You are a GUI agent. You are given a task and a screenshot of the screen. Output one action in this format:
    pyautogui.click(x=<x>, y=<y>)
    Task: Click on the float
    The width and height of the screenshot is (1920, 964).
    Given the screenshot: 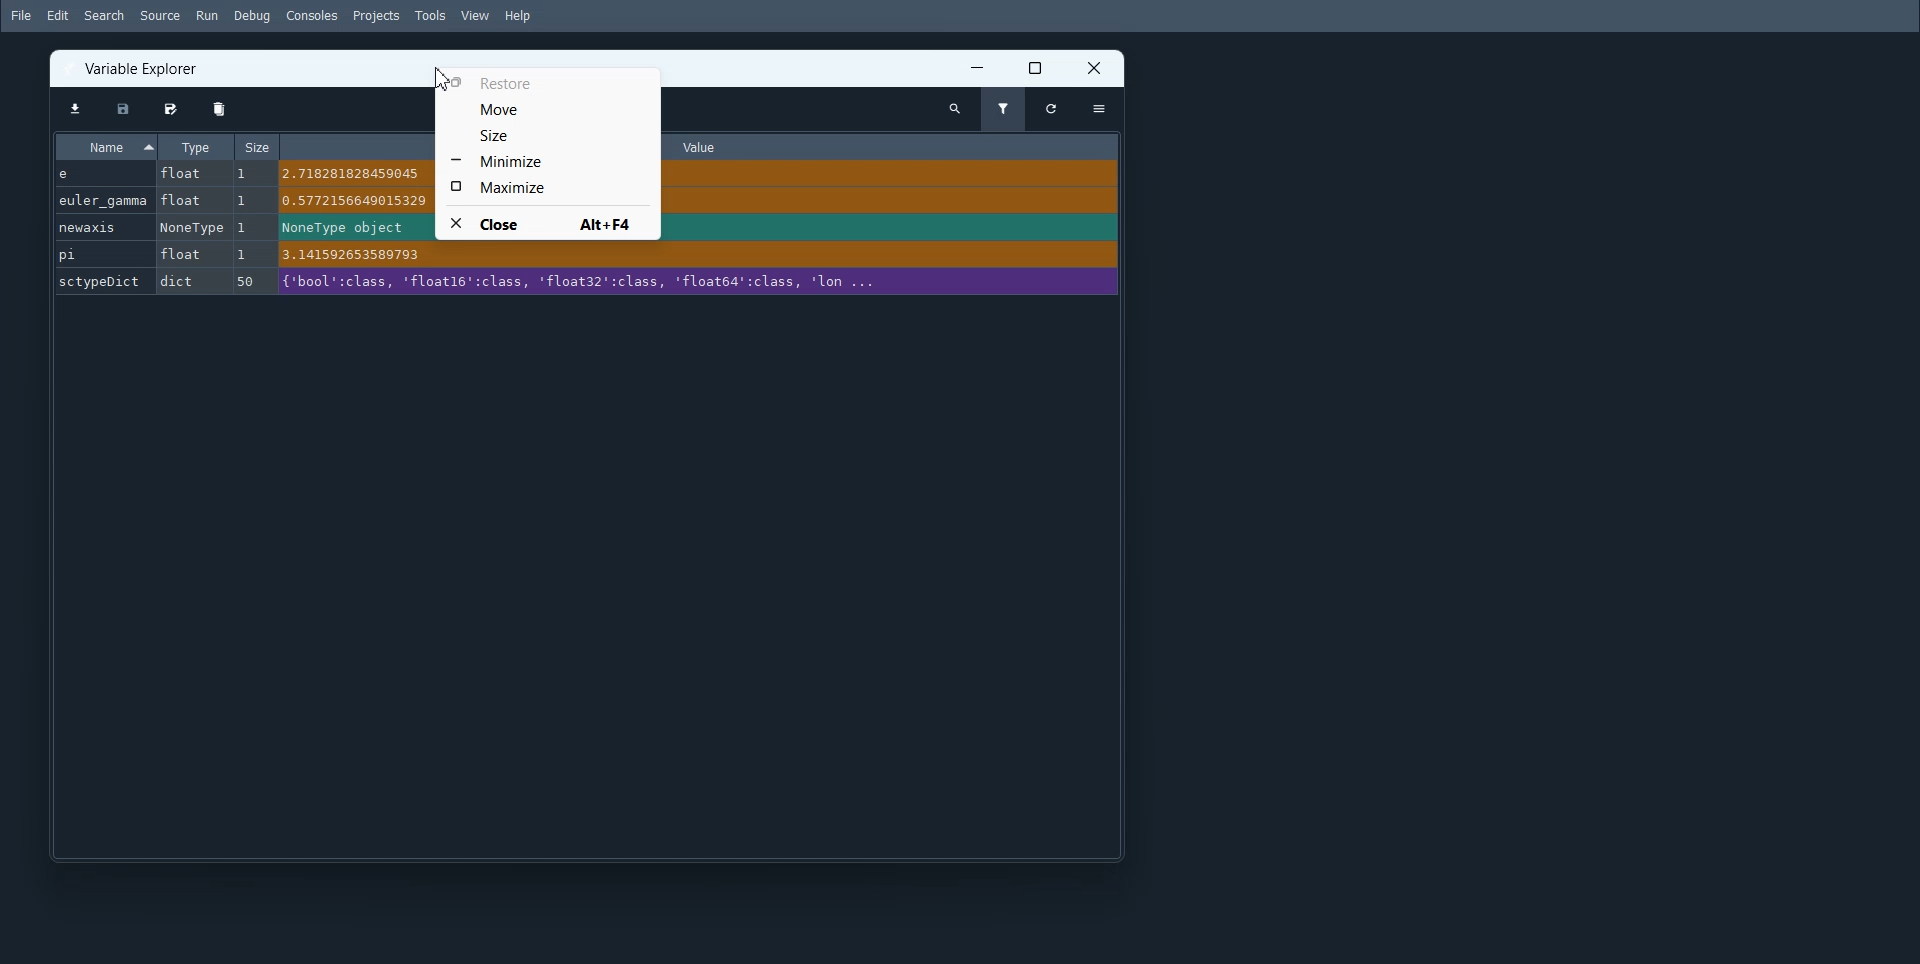 What is the action you would take?
    pyautogui.click(x=186, y=253)
    